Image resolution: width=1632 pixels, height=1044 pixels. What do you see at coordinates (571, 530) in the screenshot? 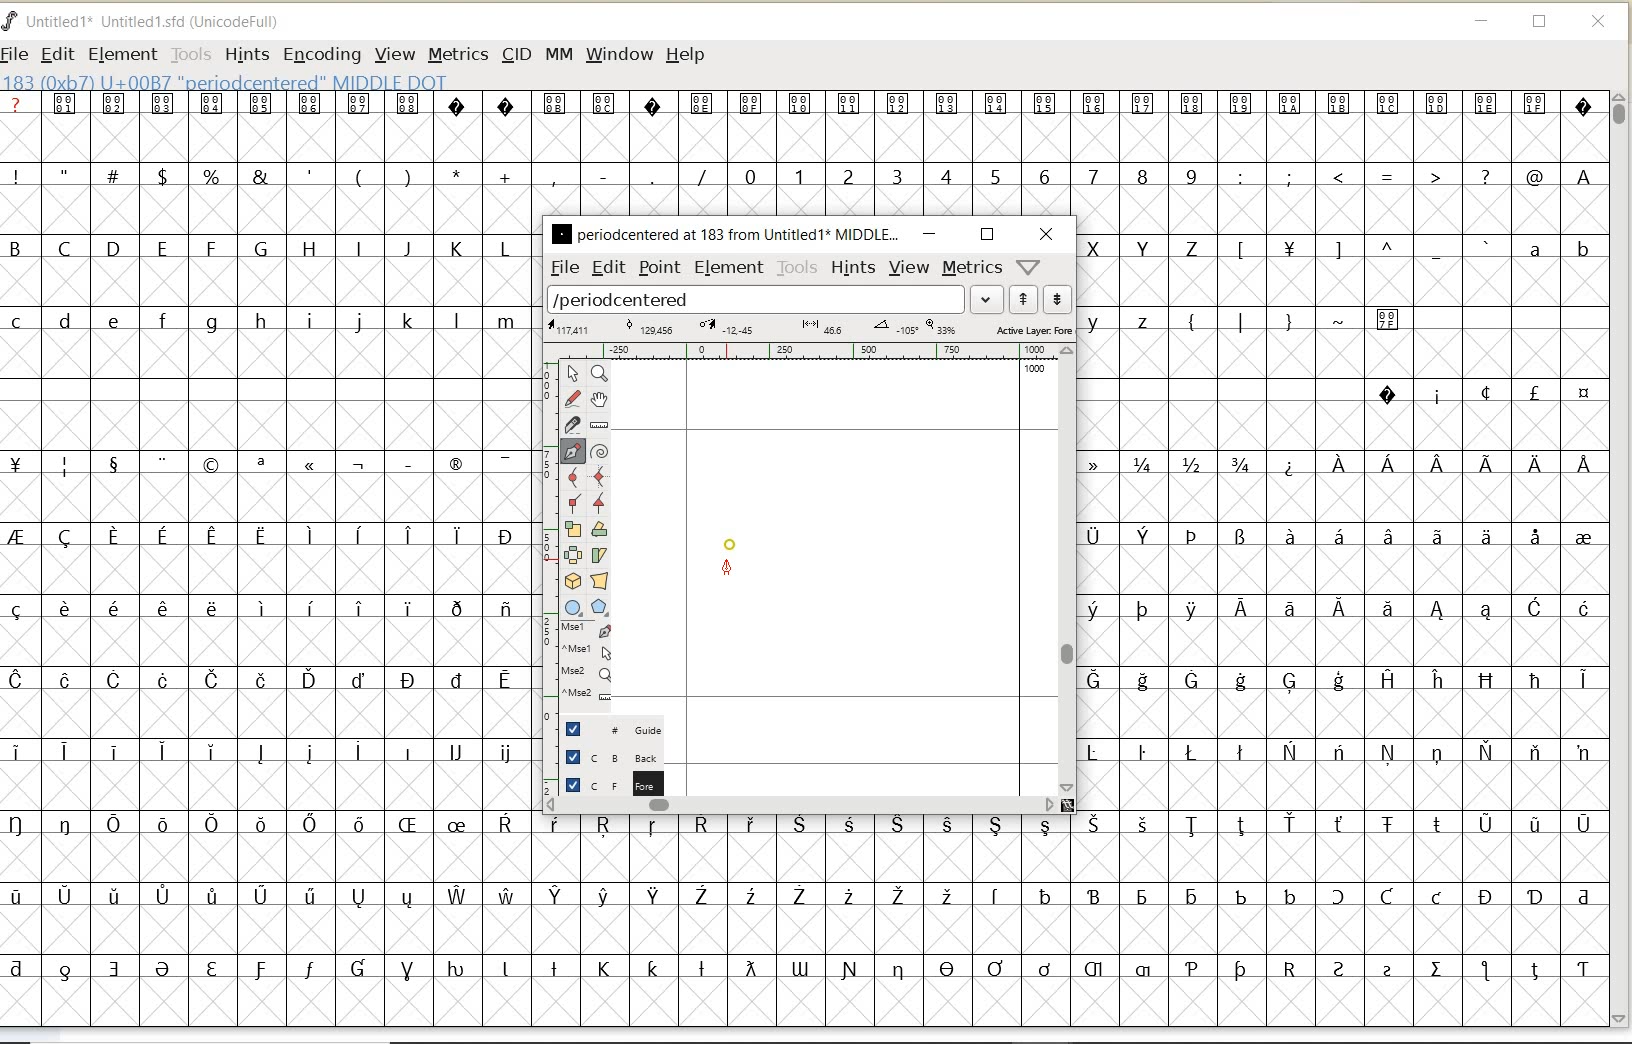
I see `scale the selection` at bounding box center [571, 530].